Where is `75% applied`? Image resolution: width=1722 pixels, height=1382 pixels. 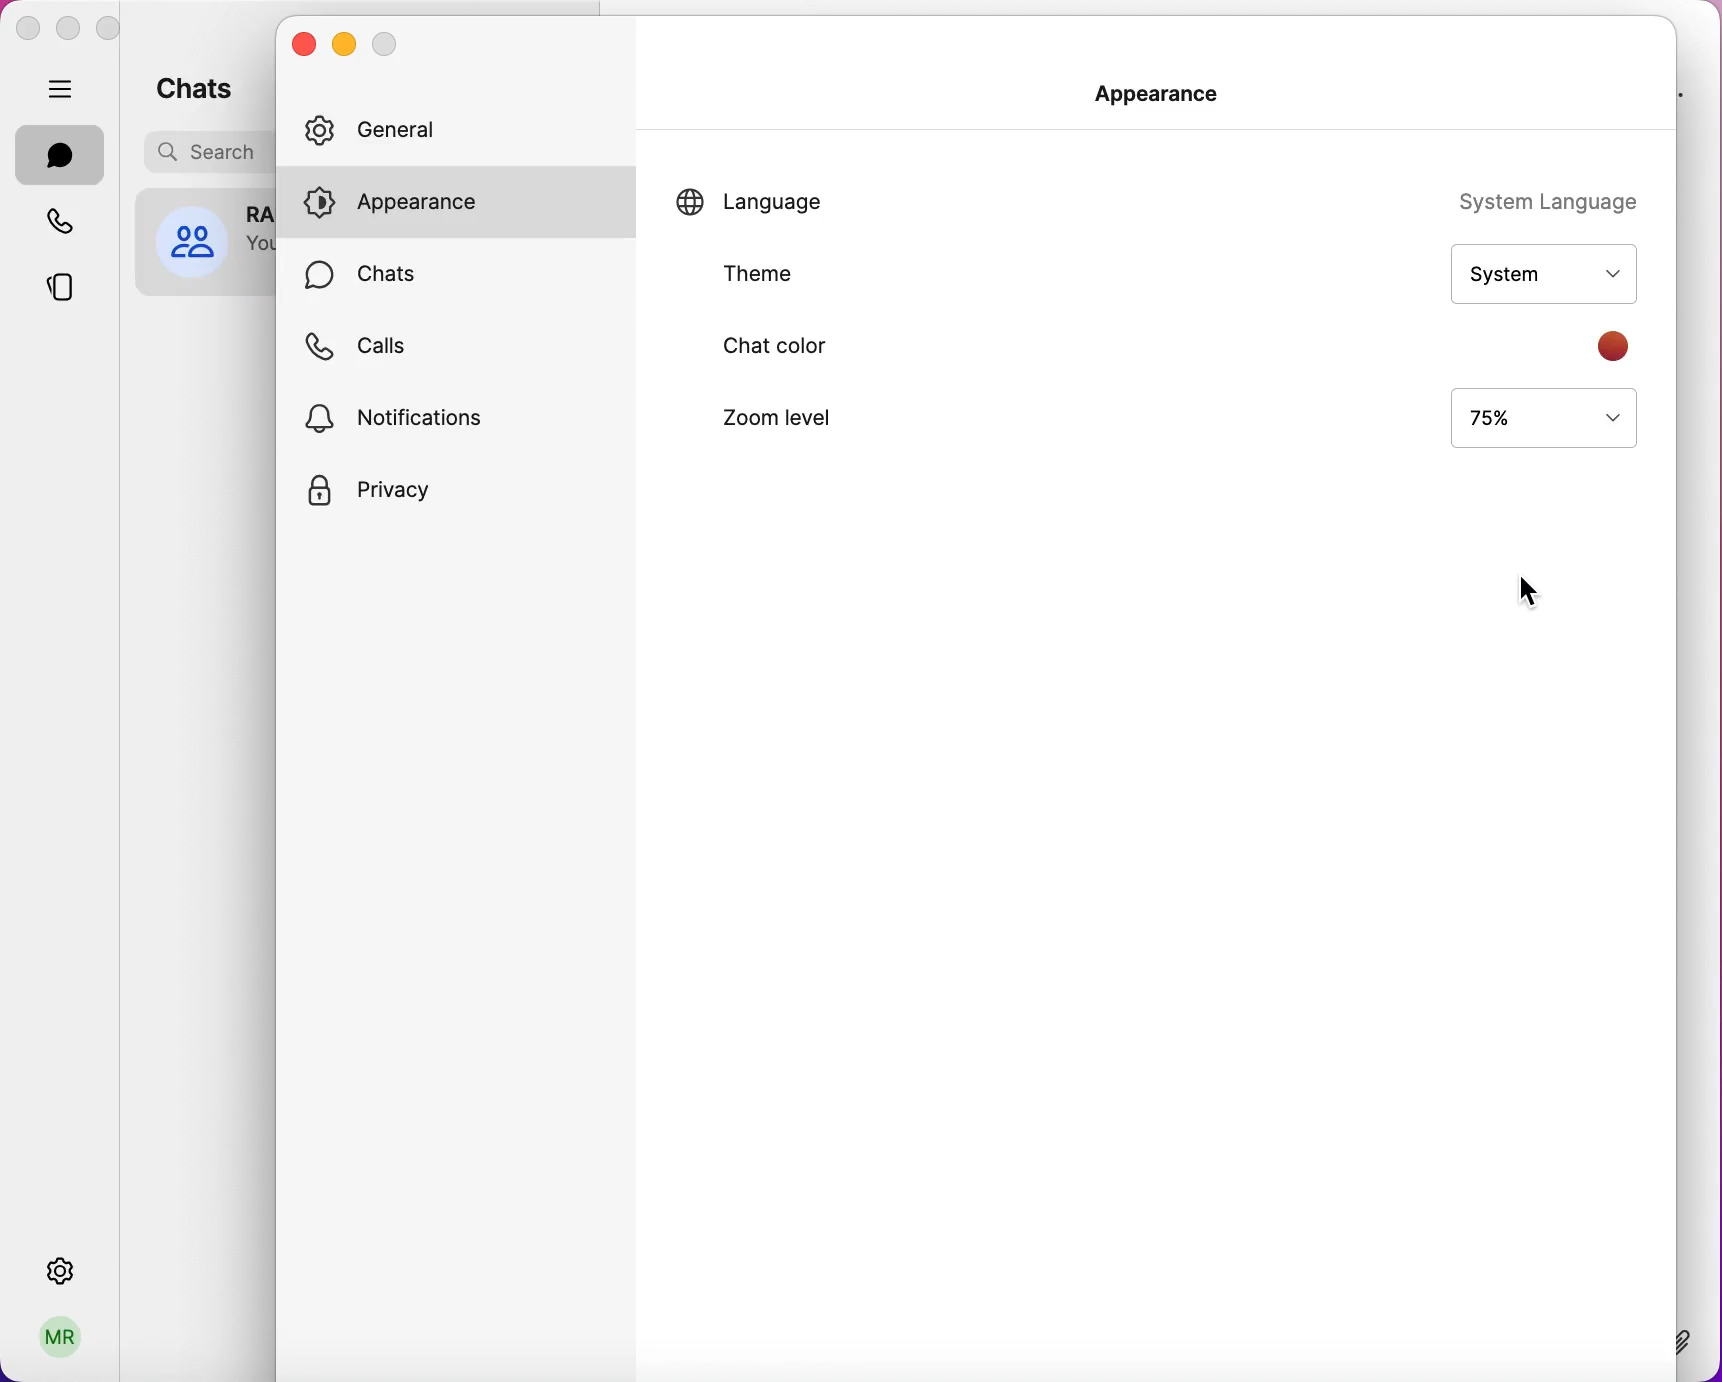 75% applied is located at coordinates (1539, 416).